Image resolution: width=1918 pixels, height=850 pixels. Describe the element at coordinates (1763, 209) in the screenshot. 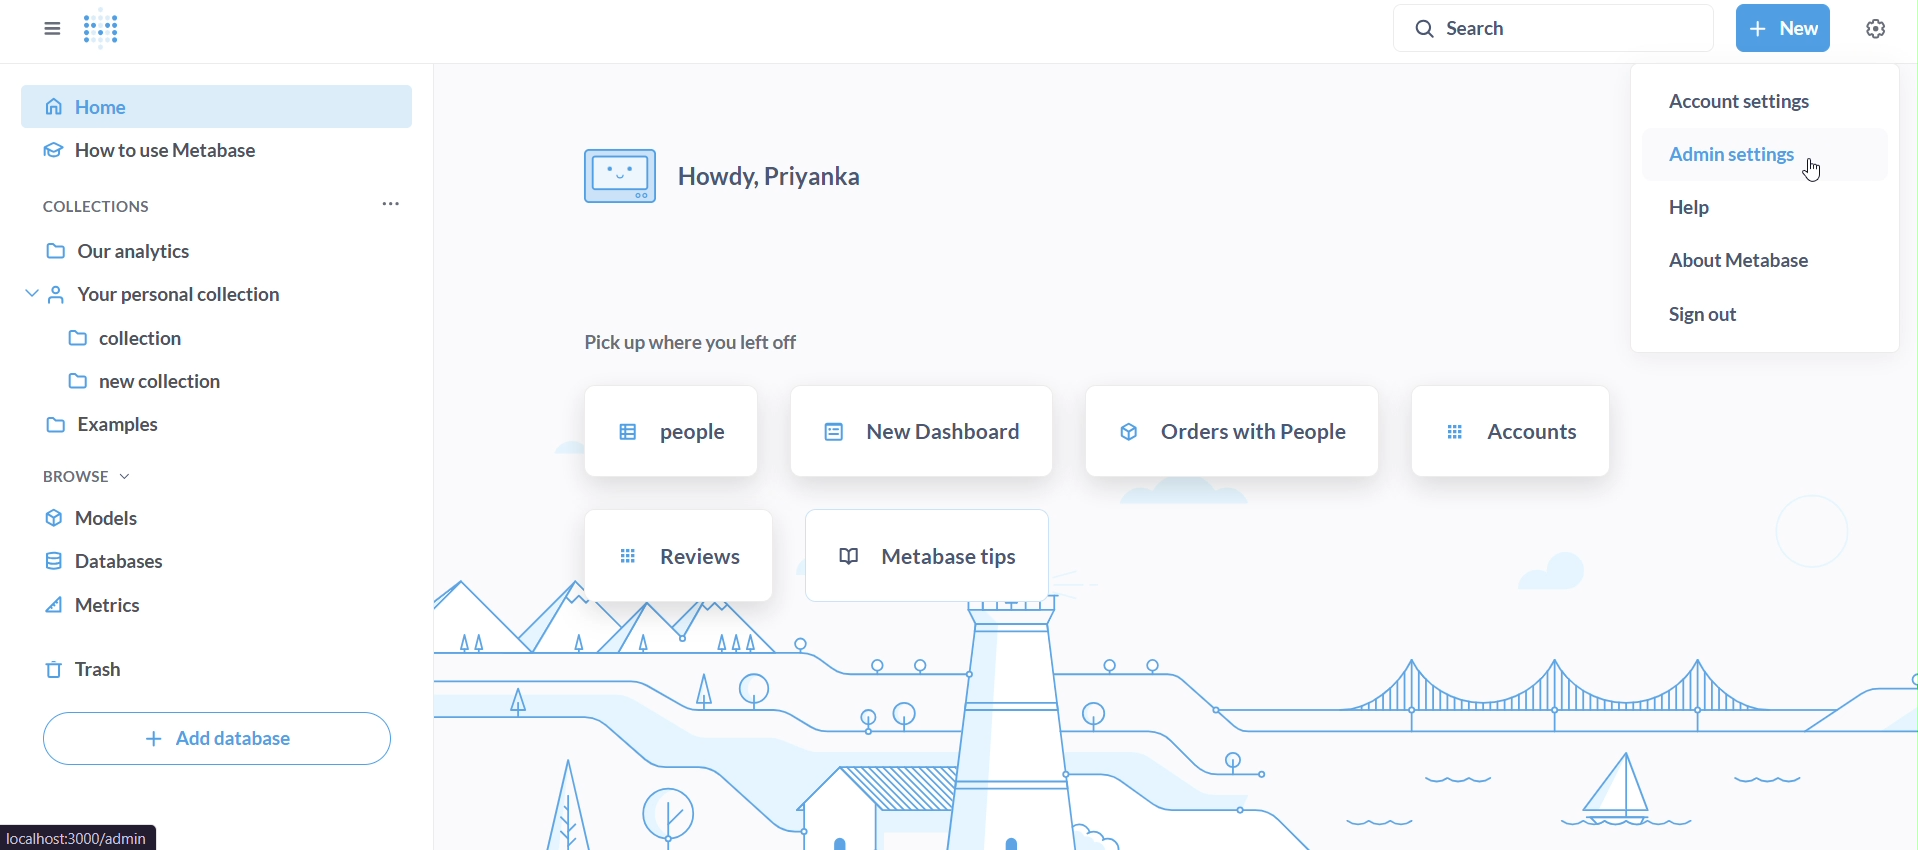

I see `Help` at that location.